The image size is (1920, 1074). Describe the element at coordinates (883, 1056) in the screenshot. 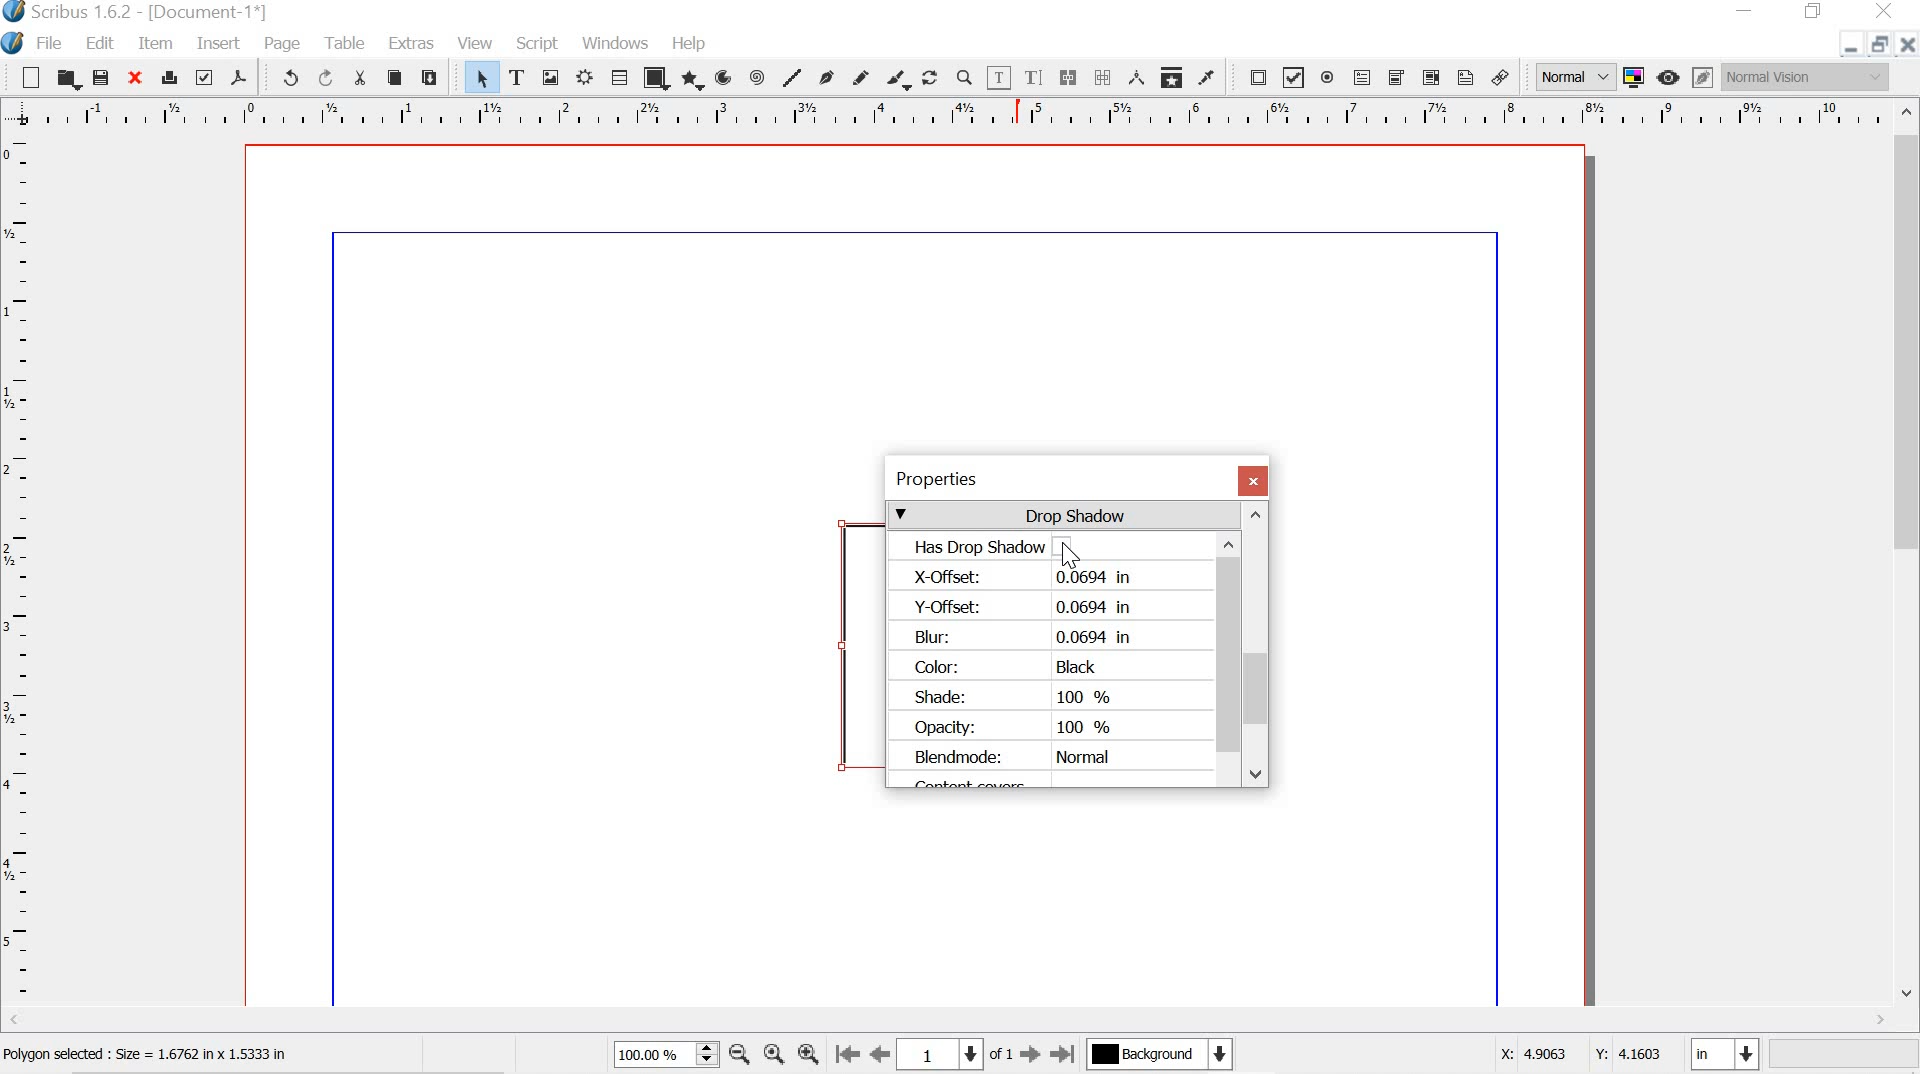

I see `go to the perious page` at that location.